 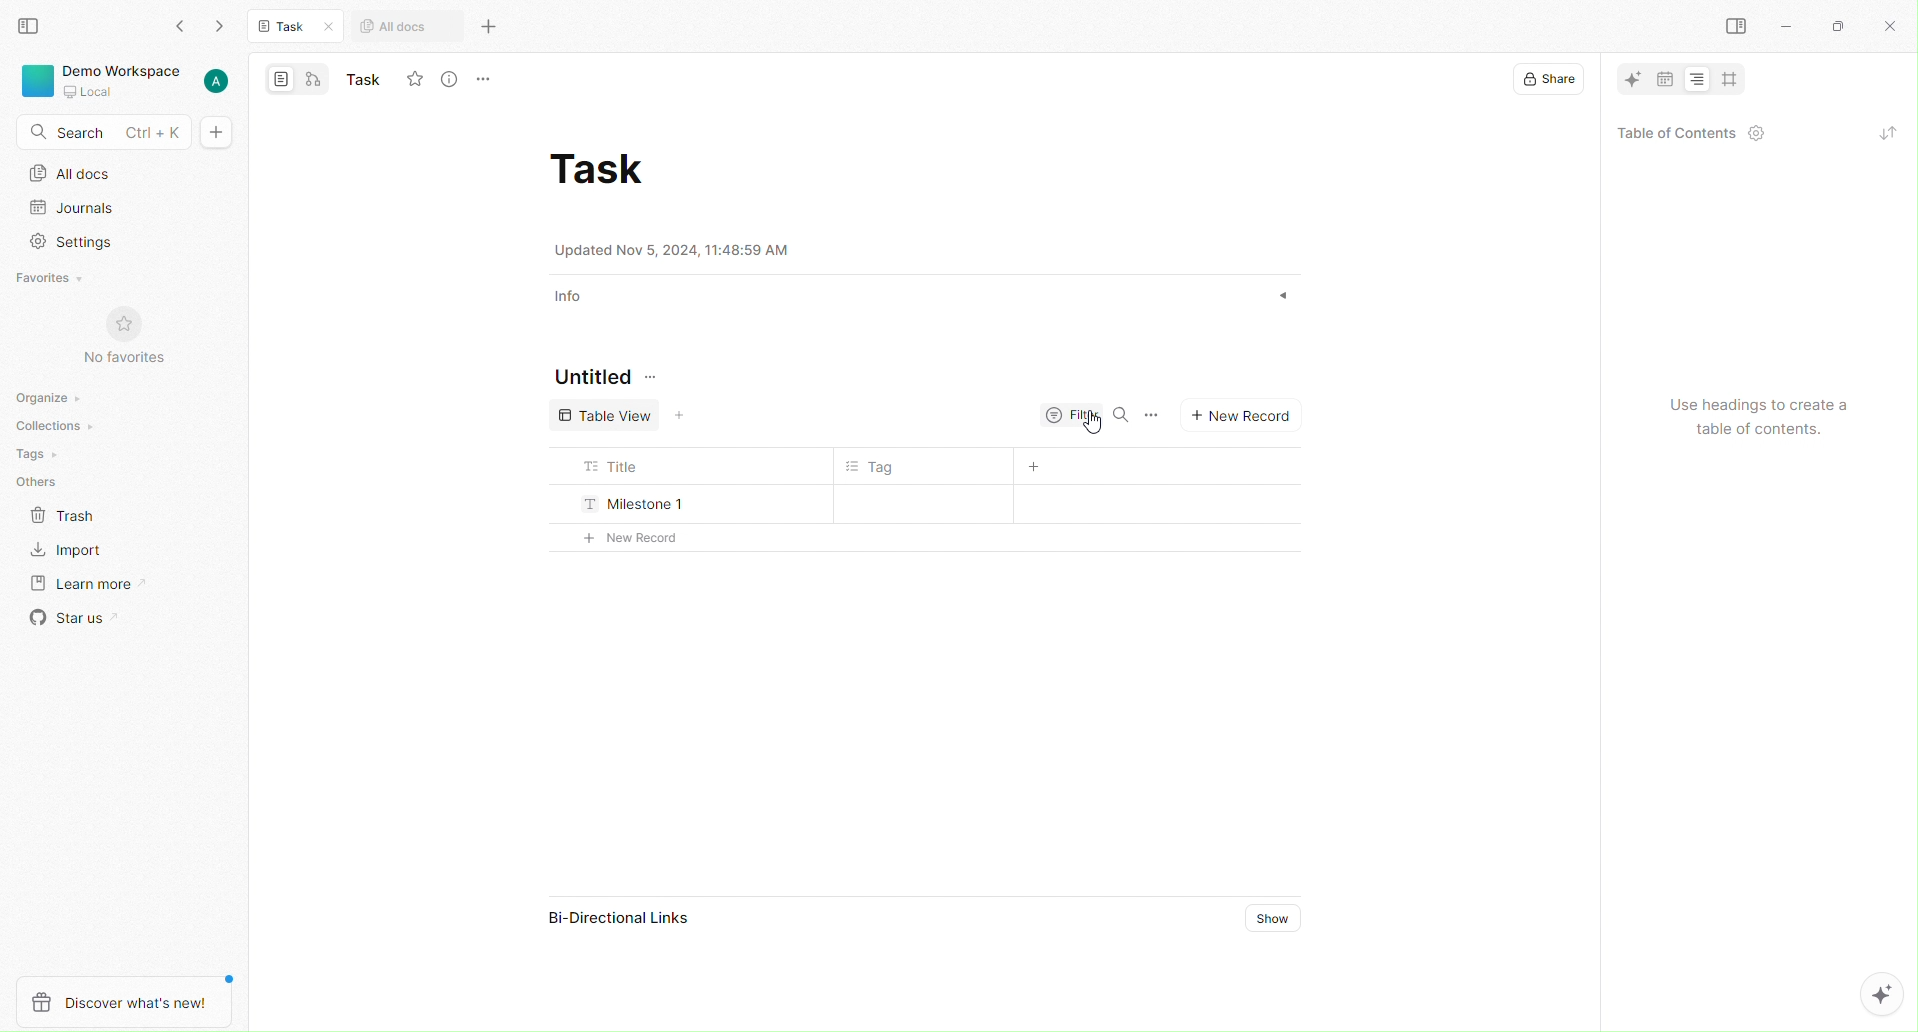 I want to click on Back, so click(x=182, y=25).